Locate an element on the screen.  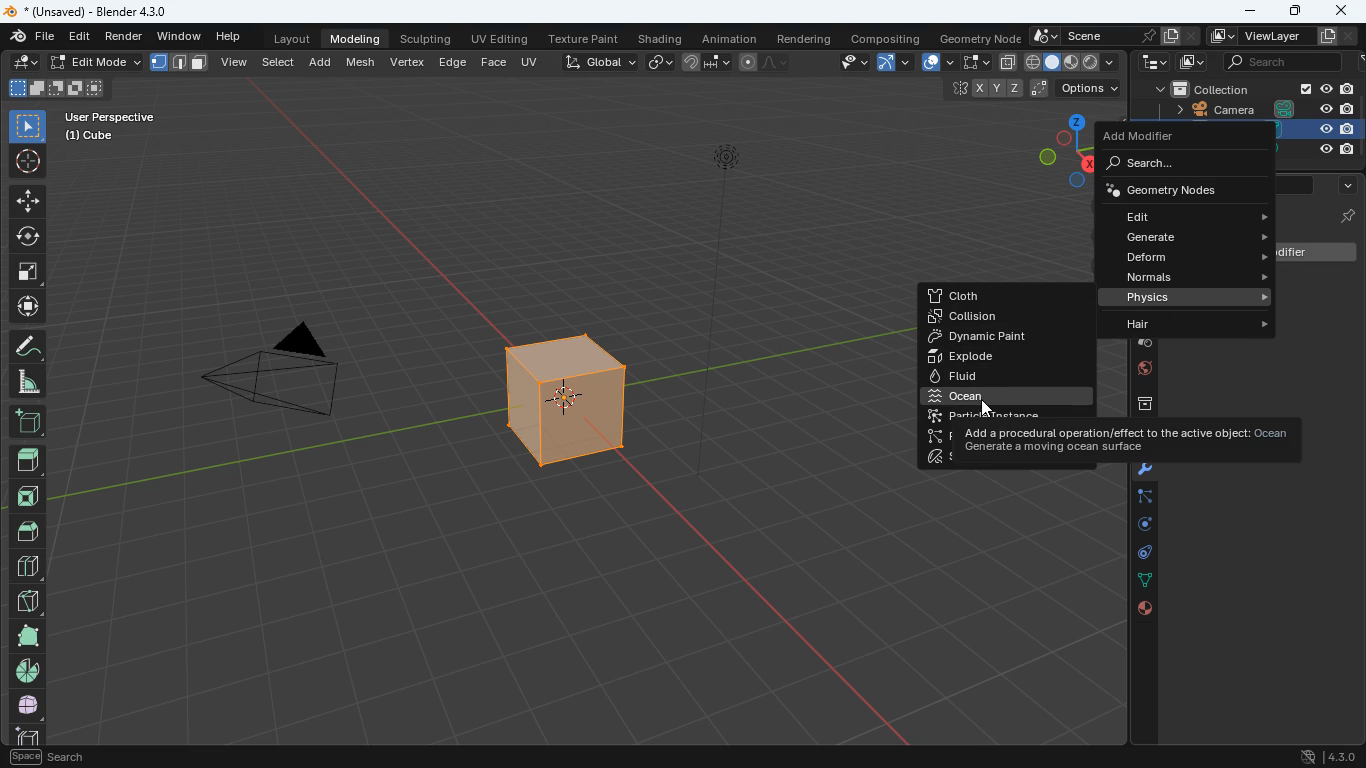
User Perspective
fr a. is located at coordinates (110, 125).